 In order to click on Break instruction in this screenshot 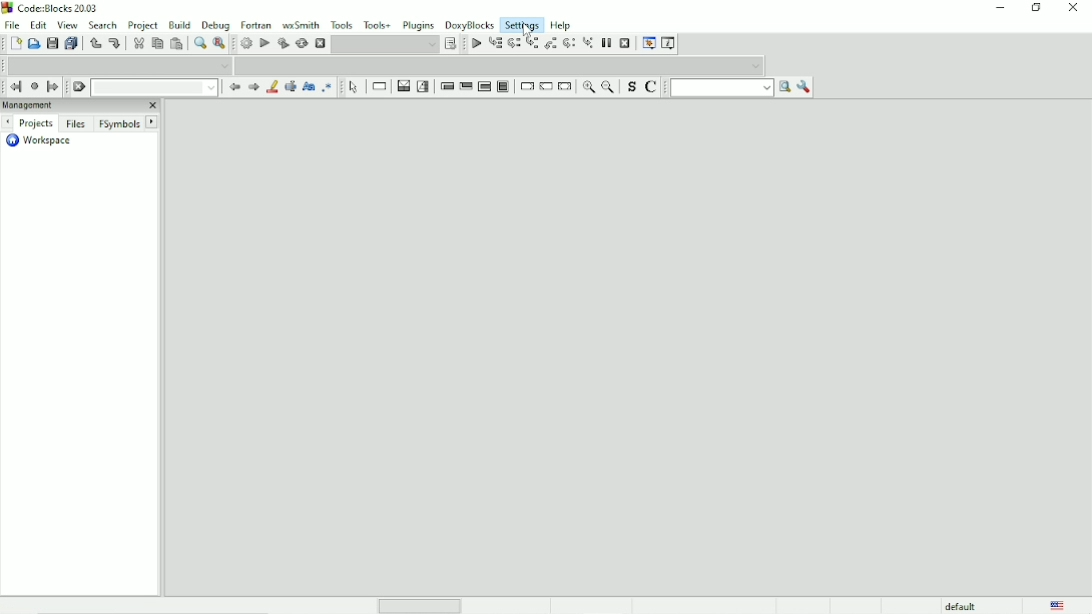, I will do `click(526, 87)`.